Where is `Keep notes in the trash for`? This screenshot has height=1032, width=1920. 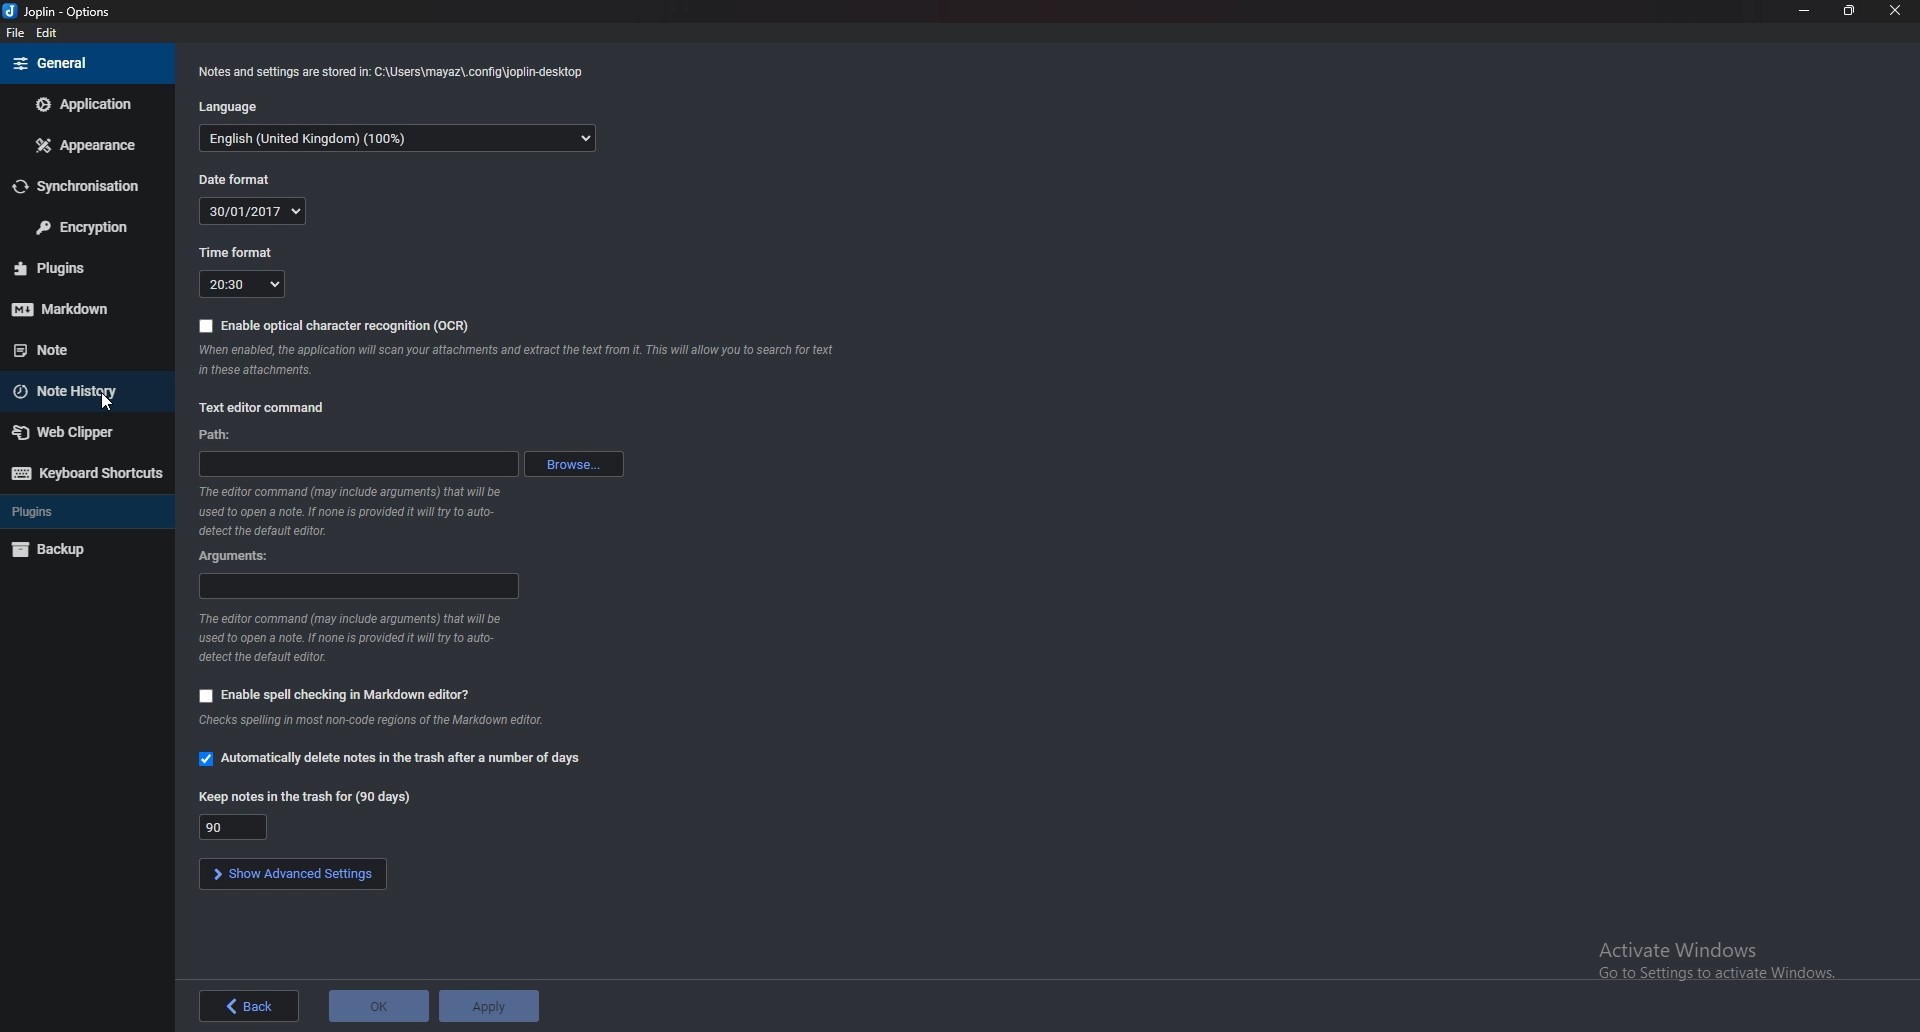 Keep notes in the trash for is located at coordinates (237, 826).